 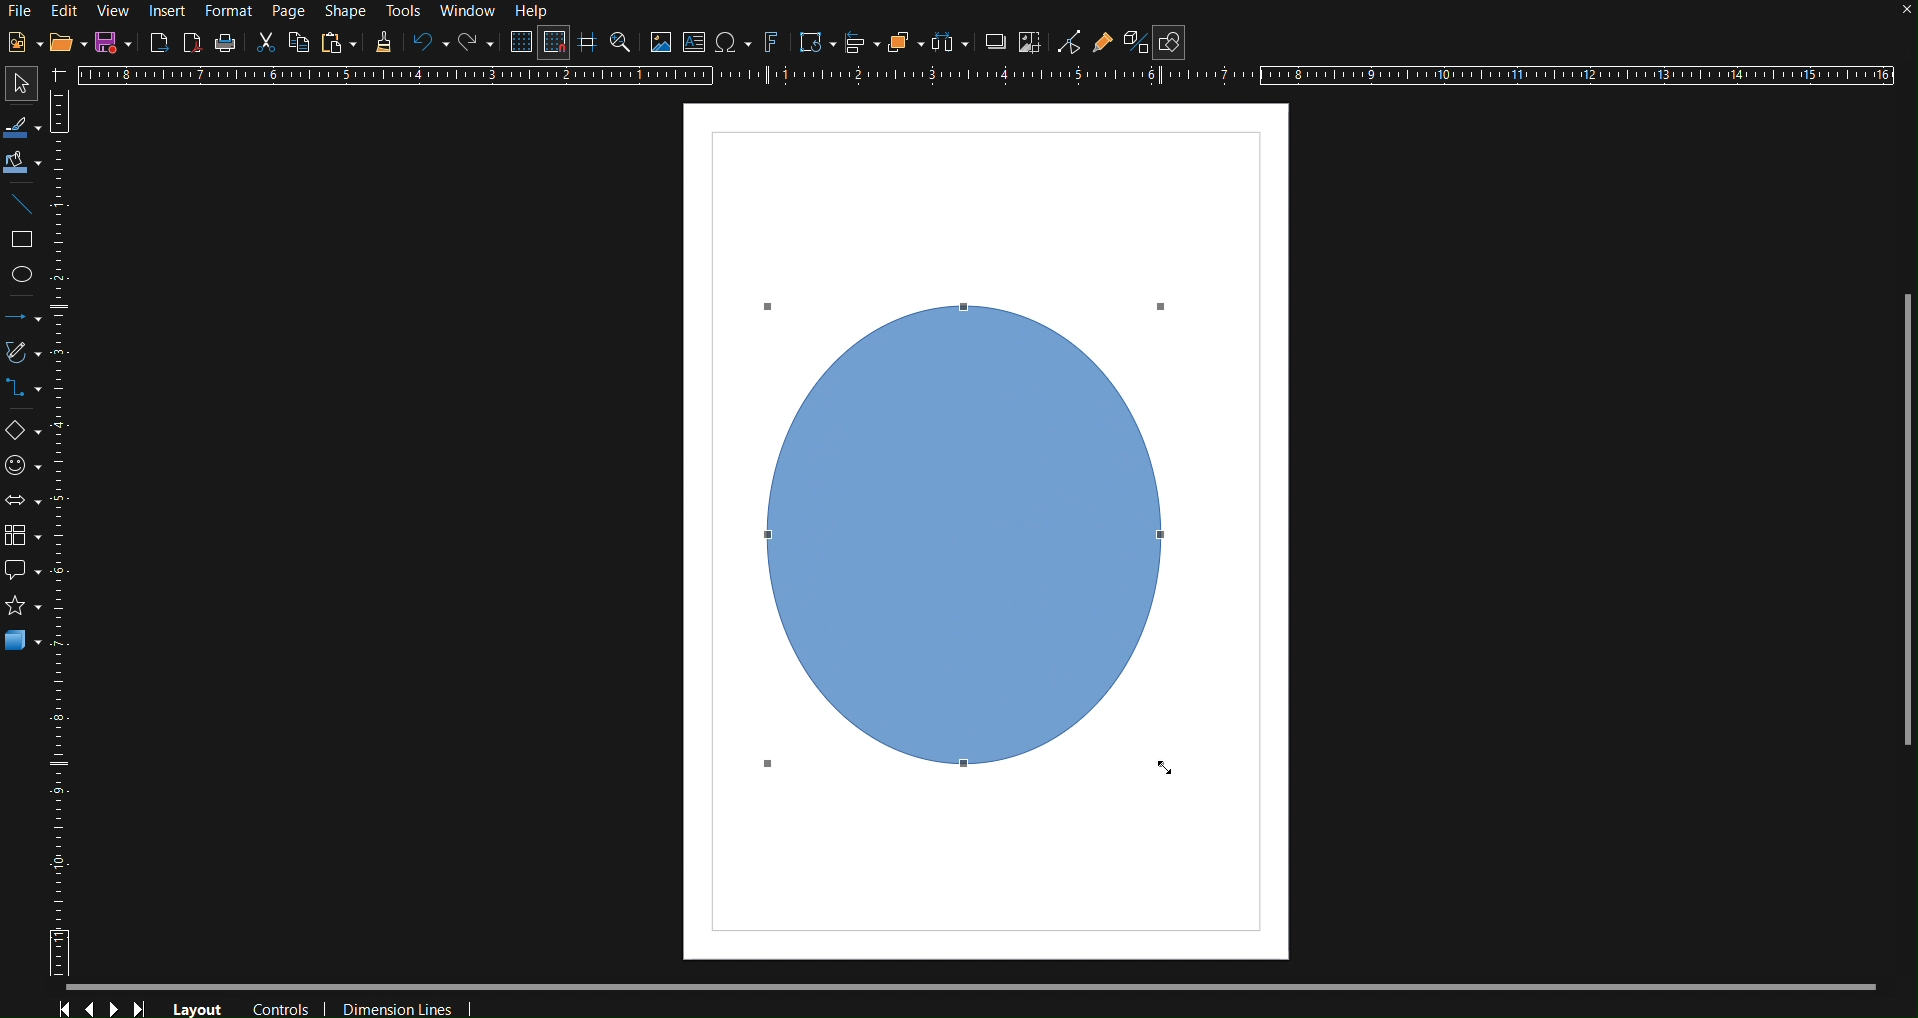 I want to click on Format, so click(x=231, y=12).